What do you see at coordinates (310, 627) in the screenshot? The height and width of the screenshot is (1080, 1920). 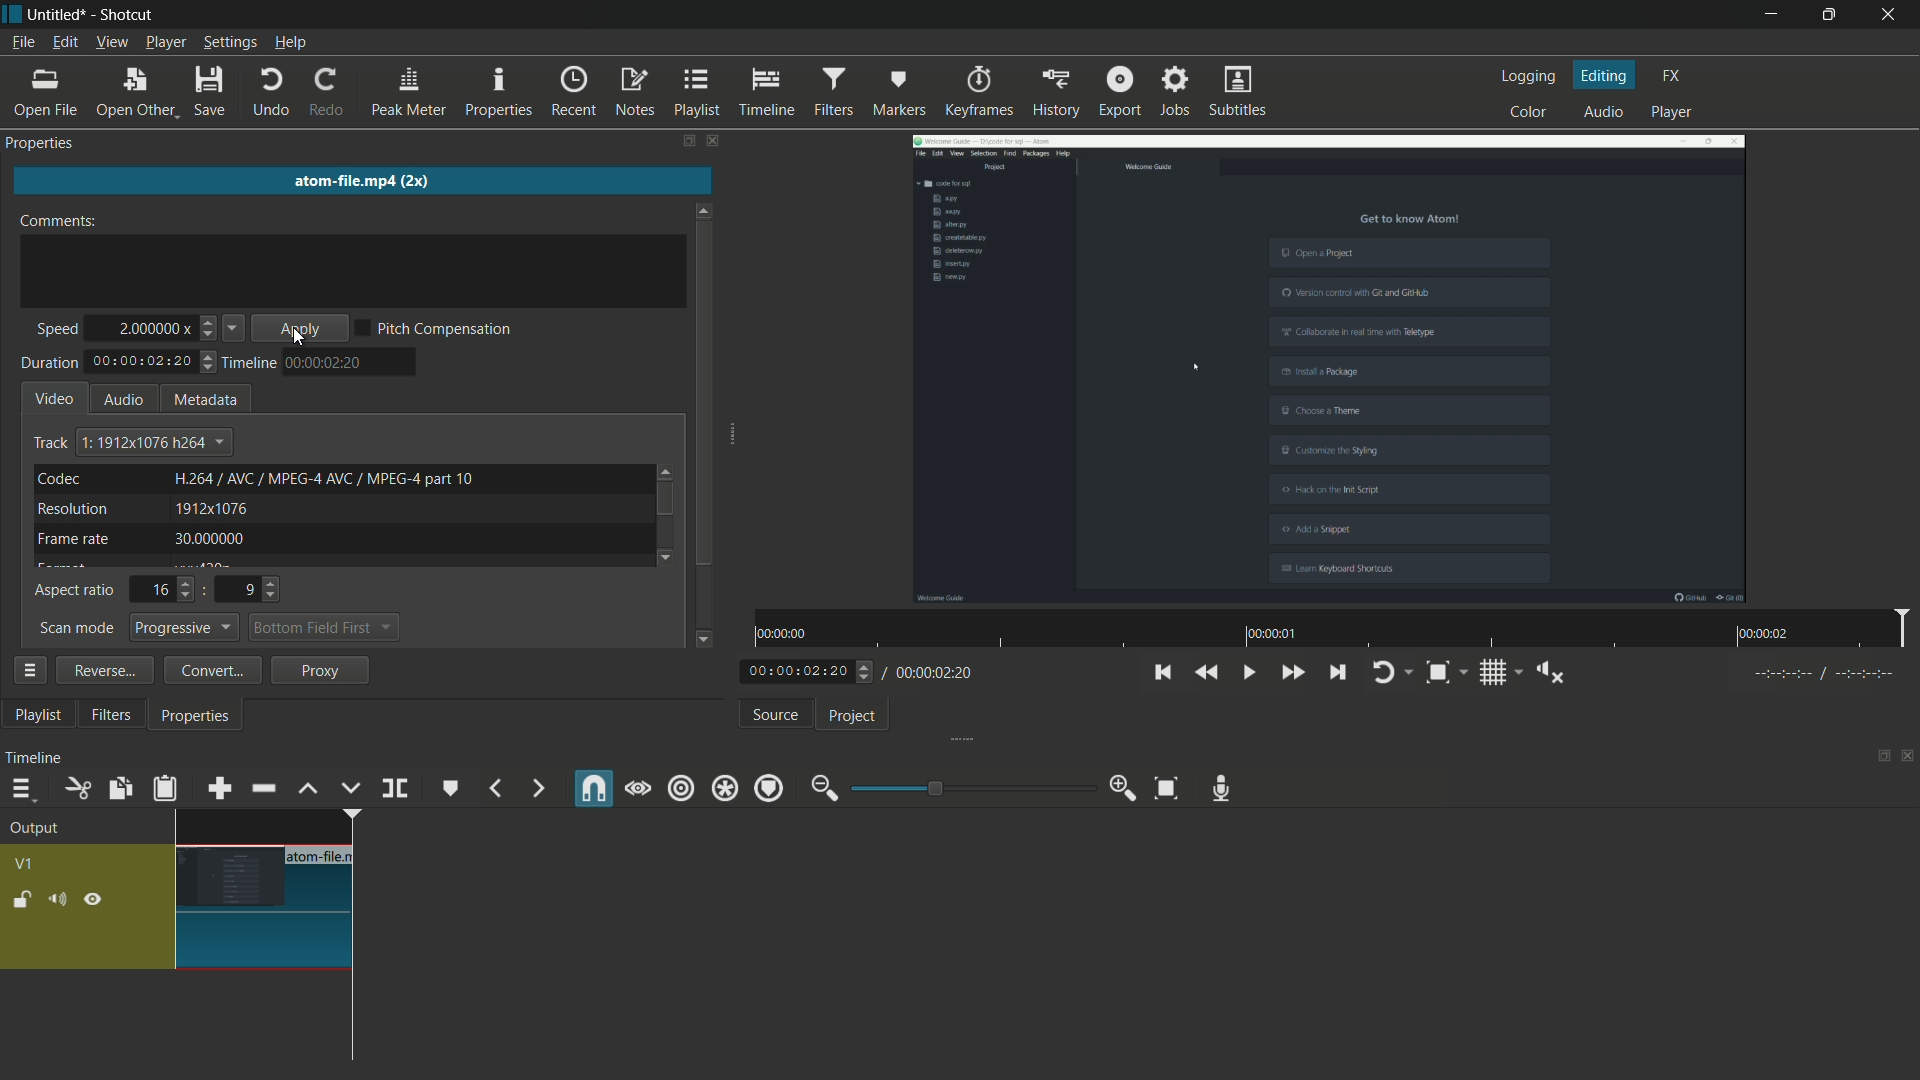 I see `bottom field first` at bounding box center [310, 627].